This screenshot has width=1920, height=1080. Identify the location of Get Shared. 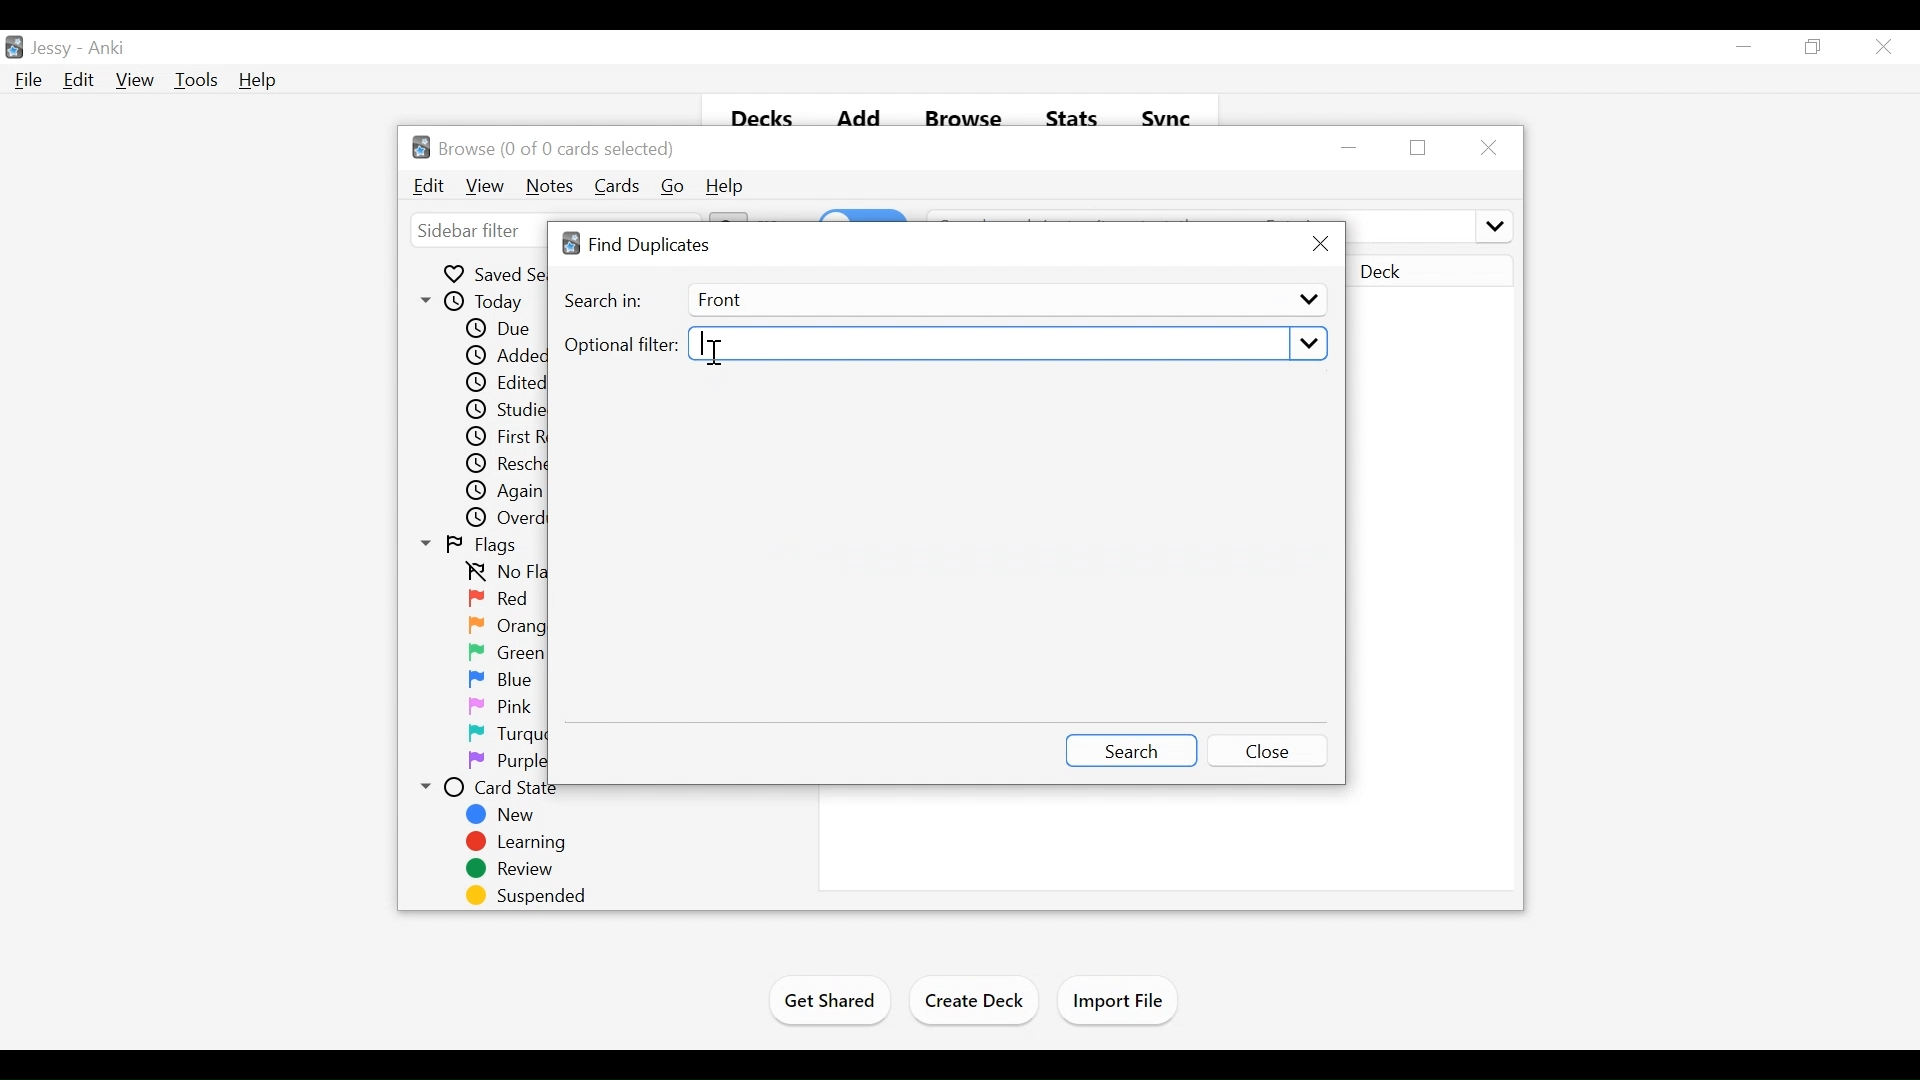
(827, 1004).